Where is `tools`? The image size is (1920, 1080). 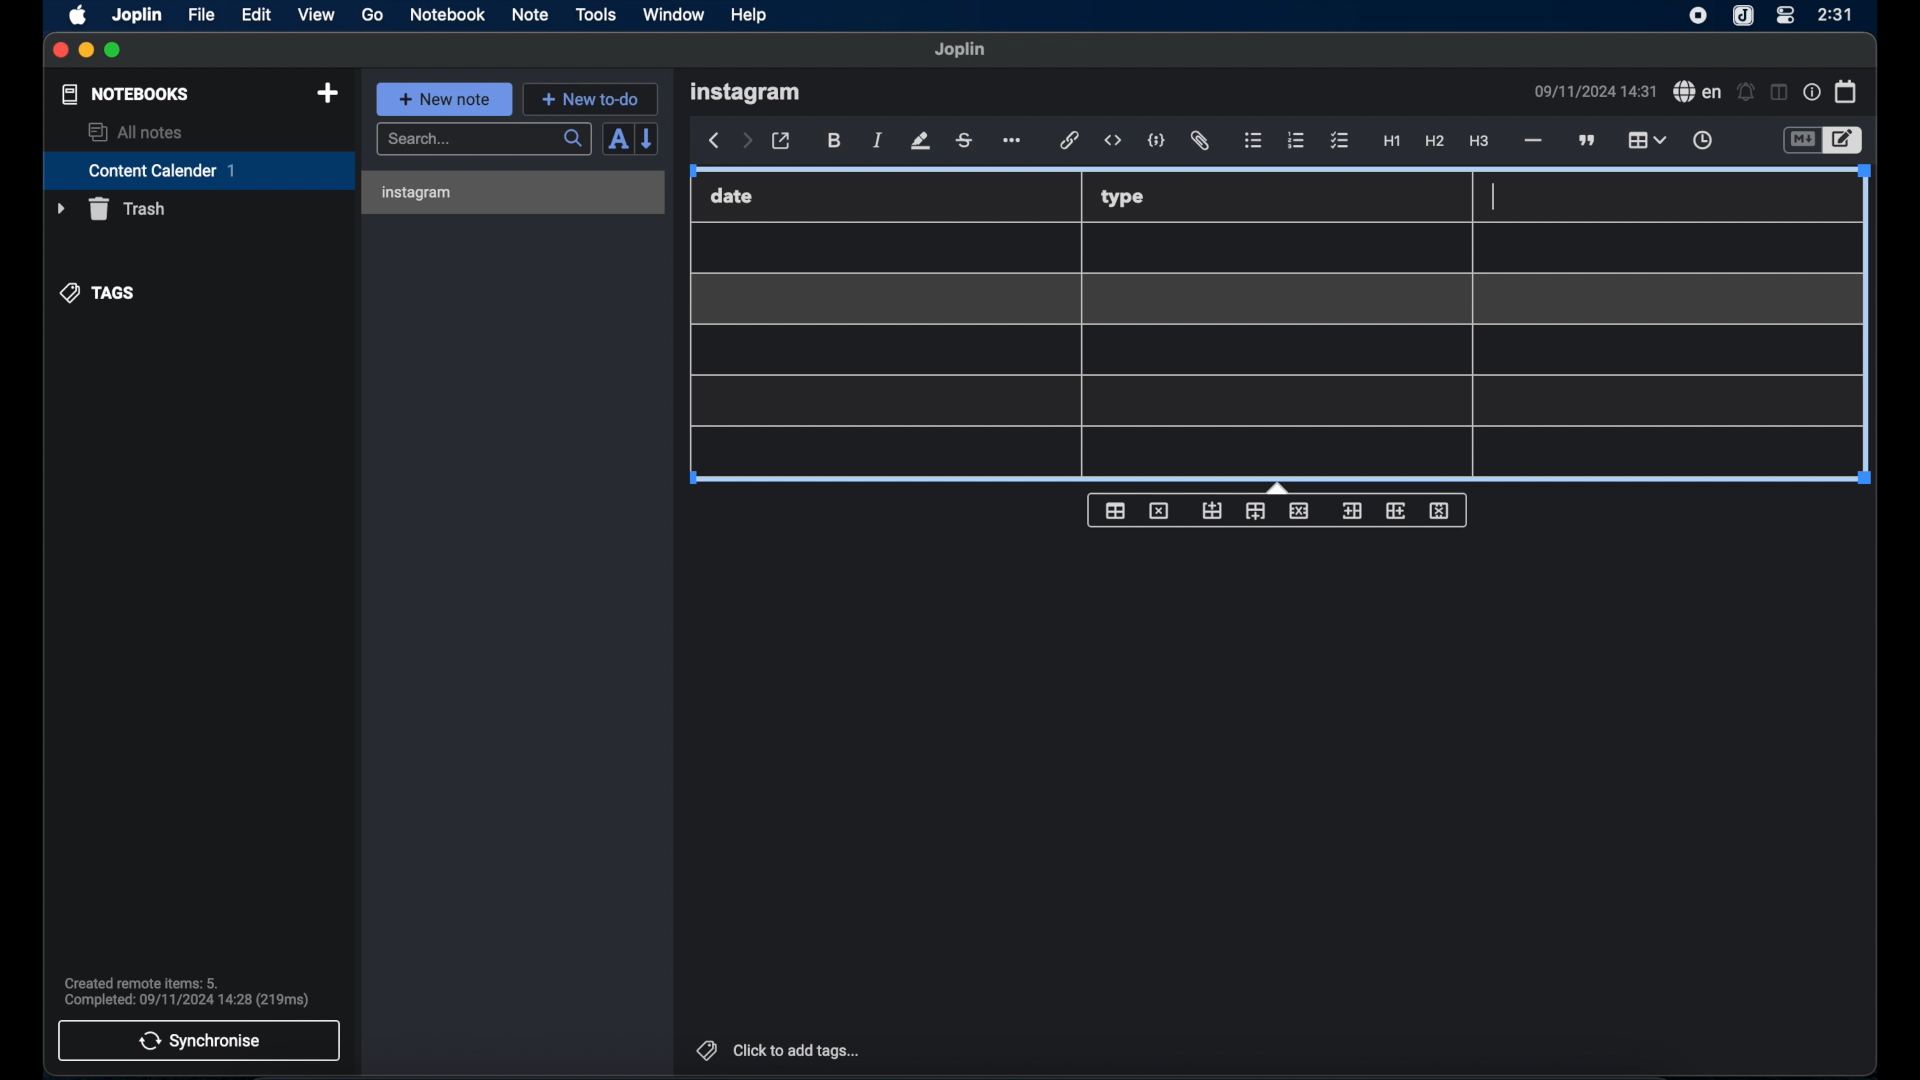
tools is located at coordinates (595, 14).